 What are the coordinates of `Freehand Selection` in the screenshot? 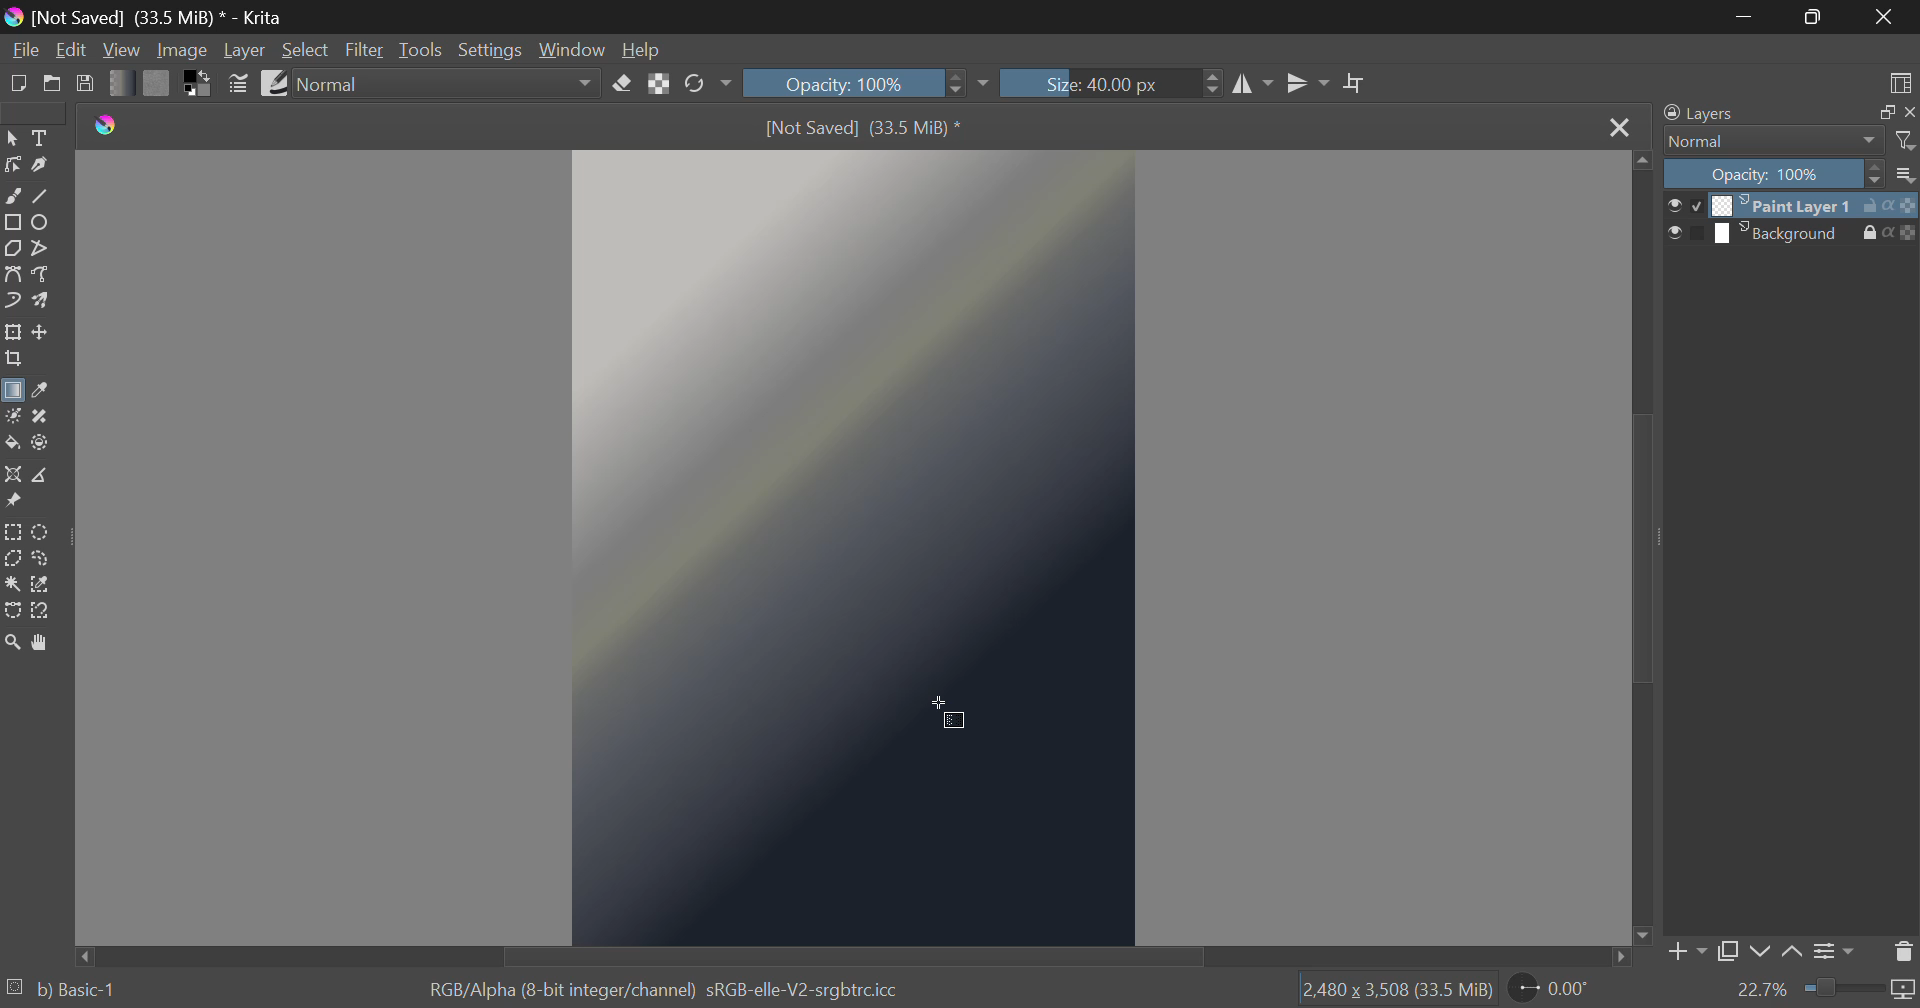 It's located at (41, 558).